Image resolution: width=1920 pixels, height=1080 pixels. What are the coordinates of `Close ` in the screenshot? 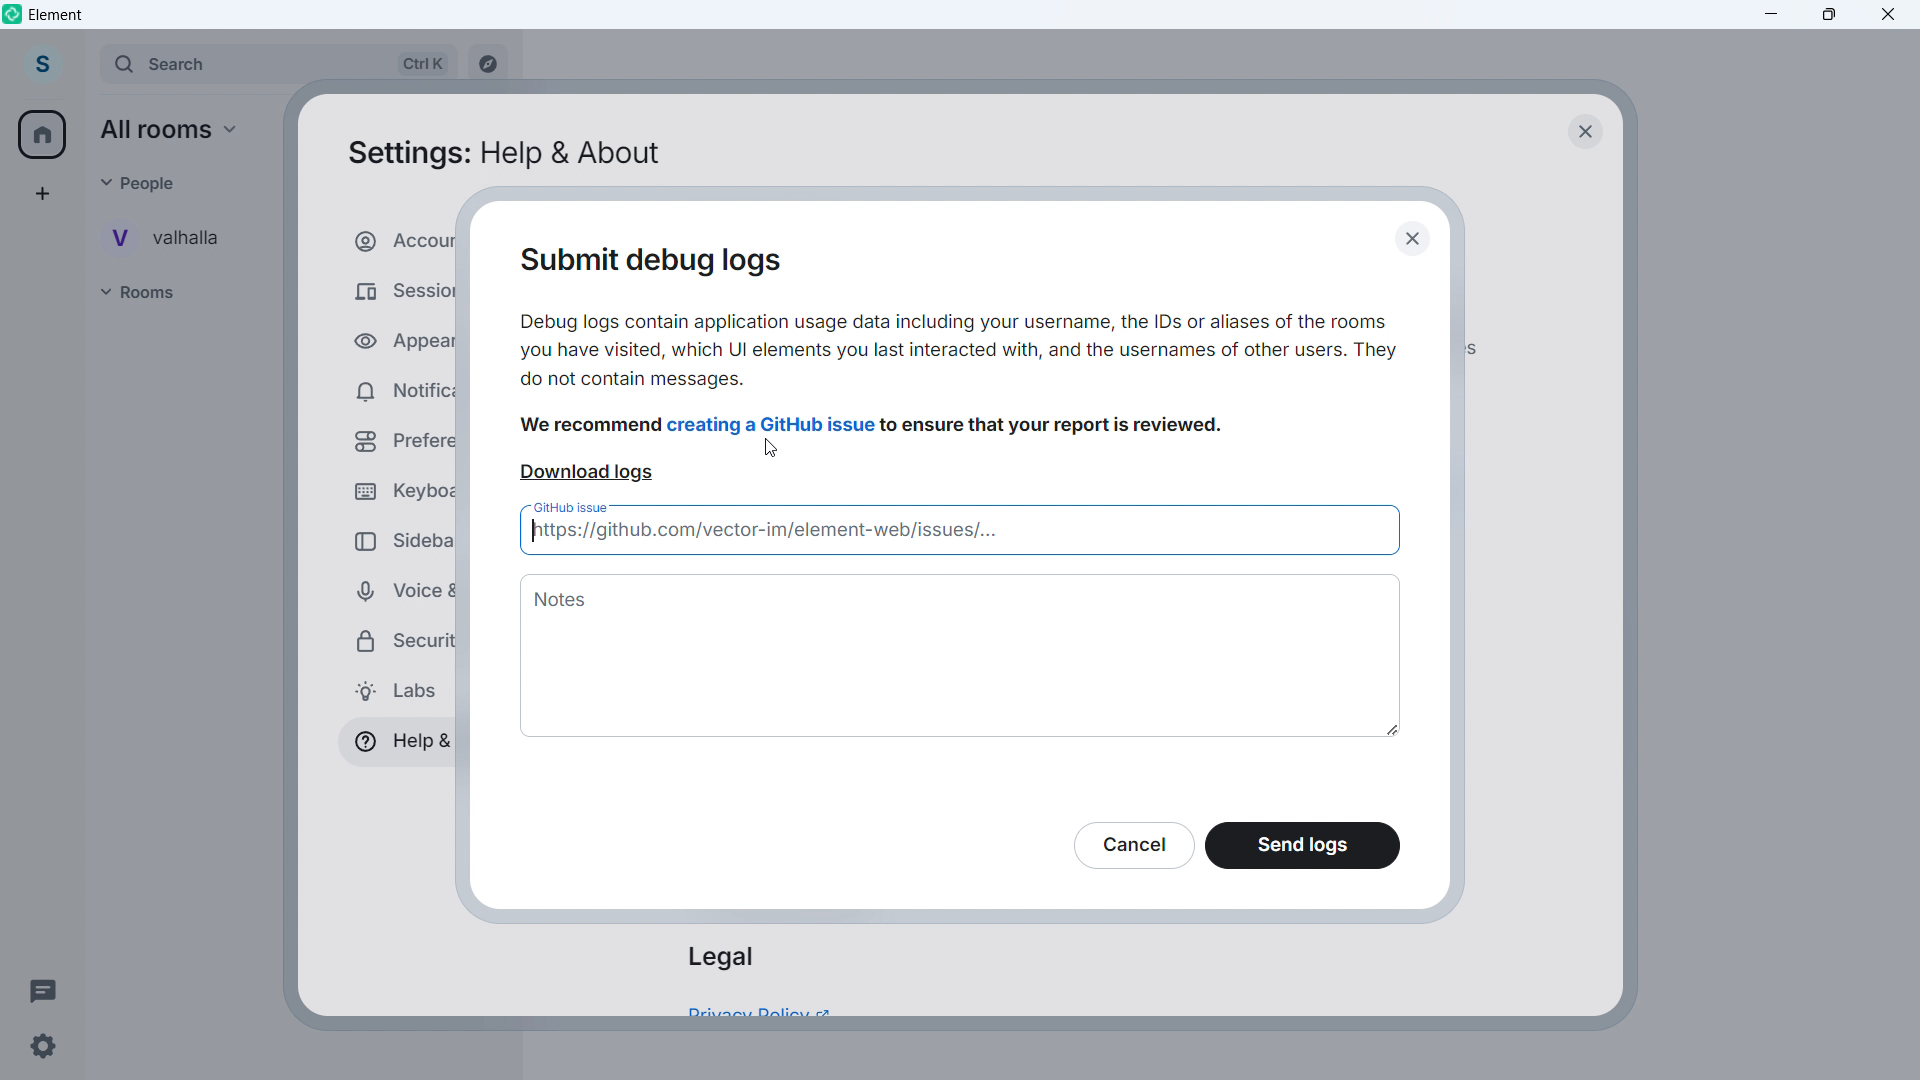 It's located at (1889, 15).